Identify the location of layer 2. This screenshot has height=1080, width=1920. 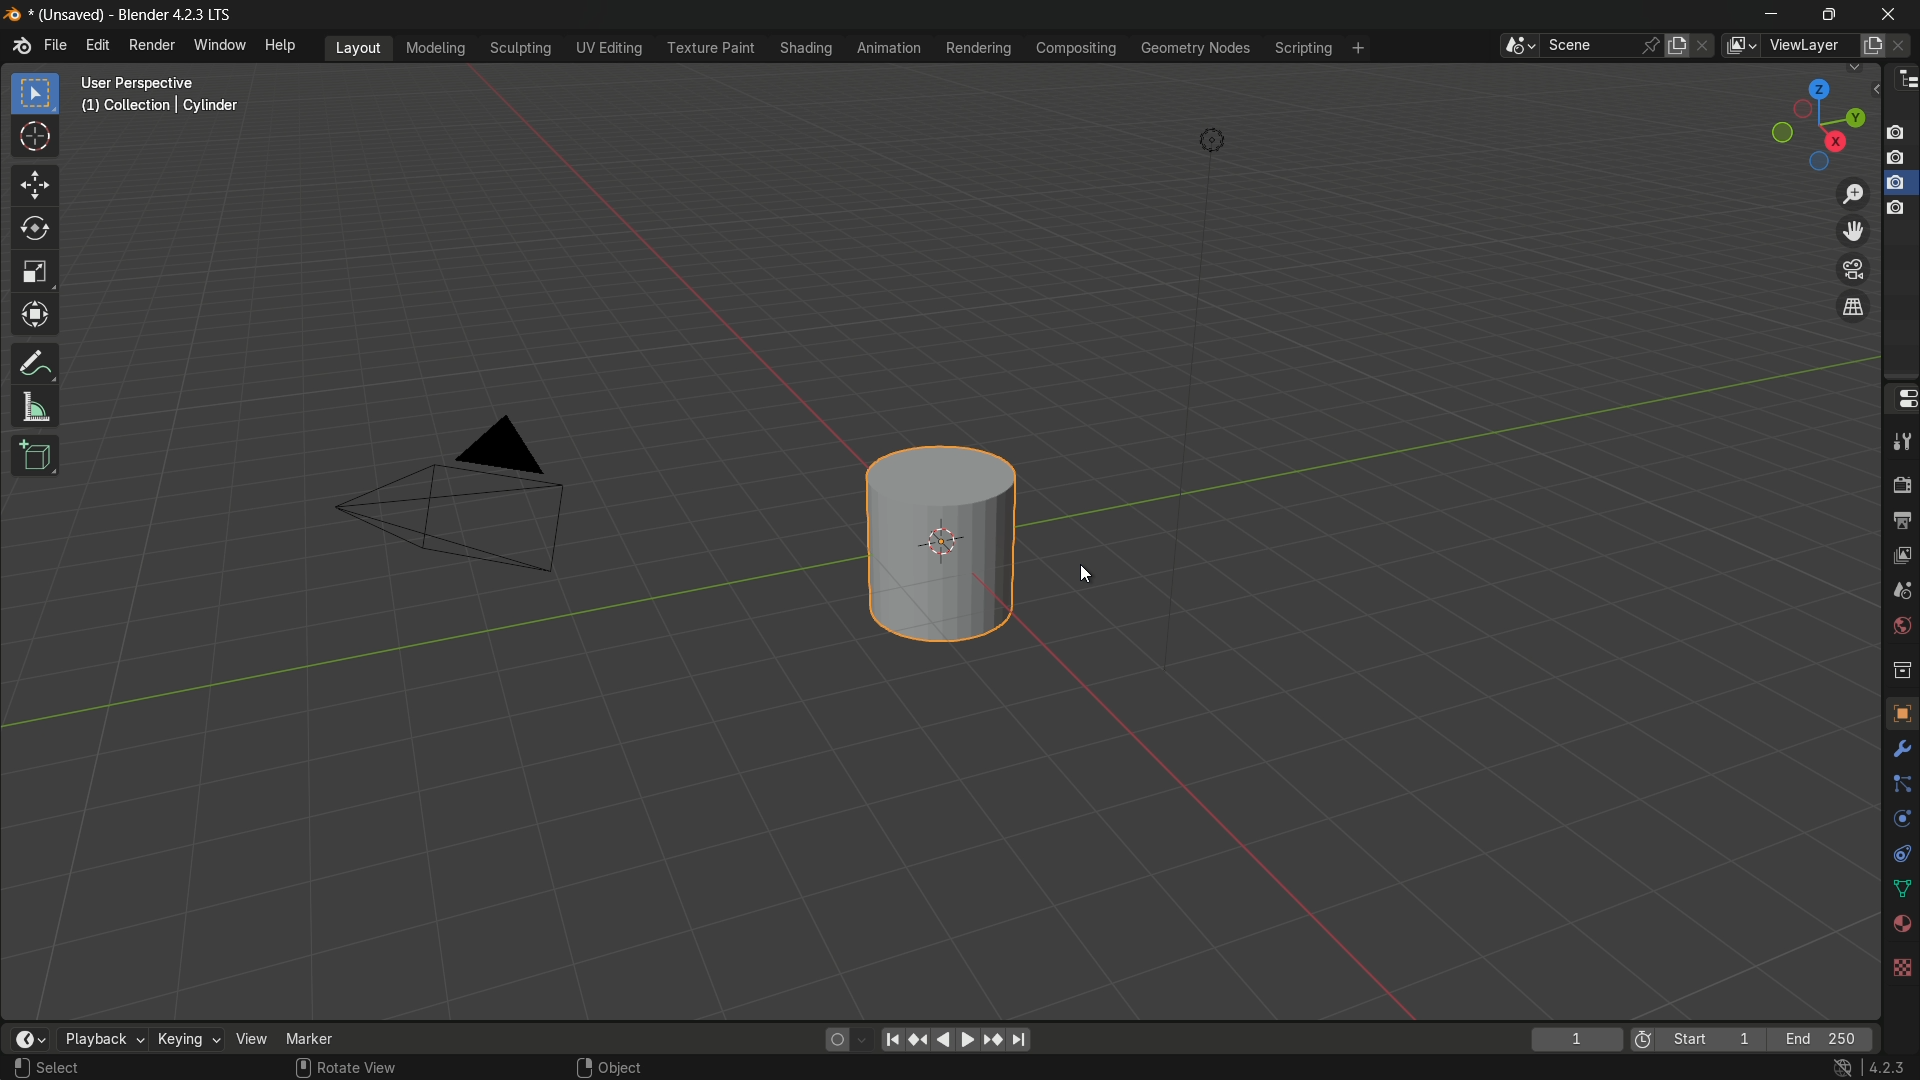
(1899, 157).